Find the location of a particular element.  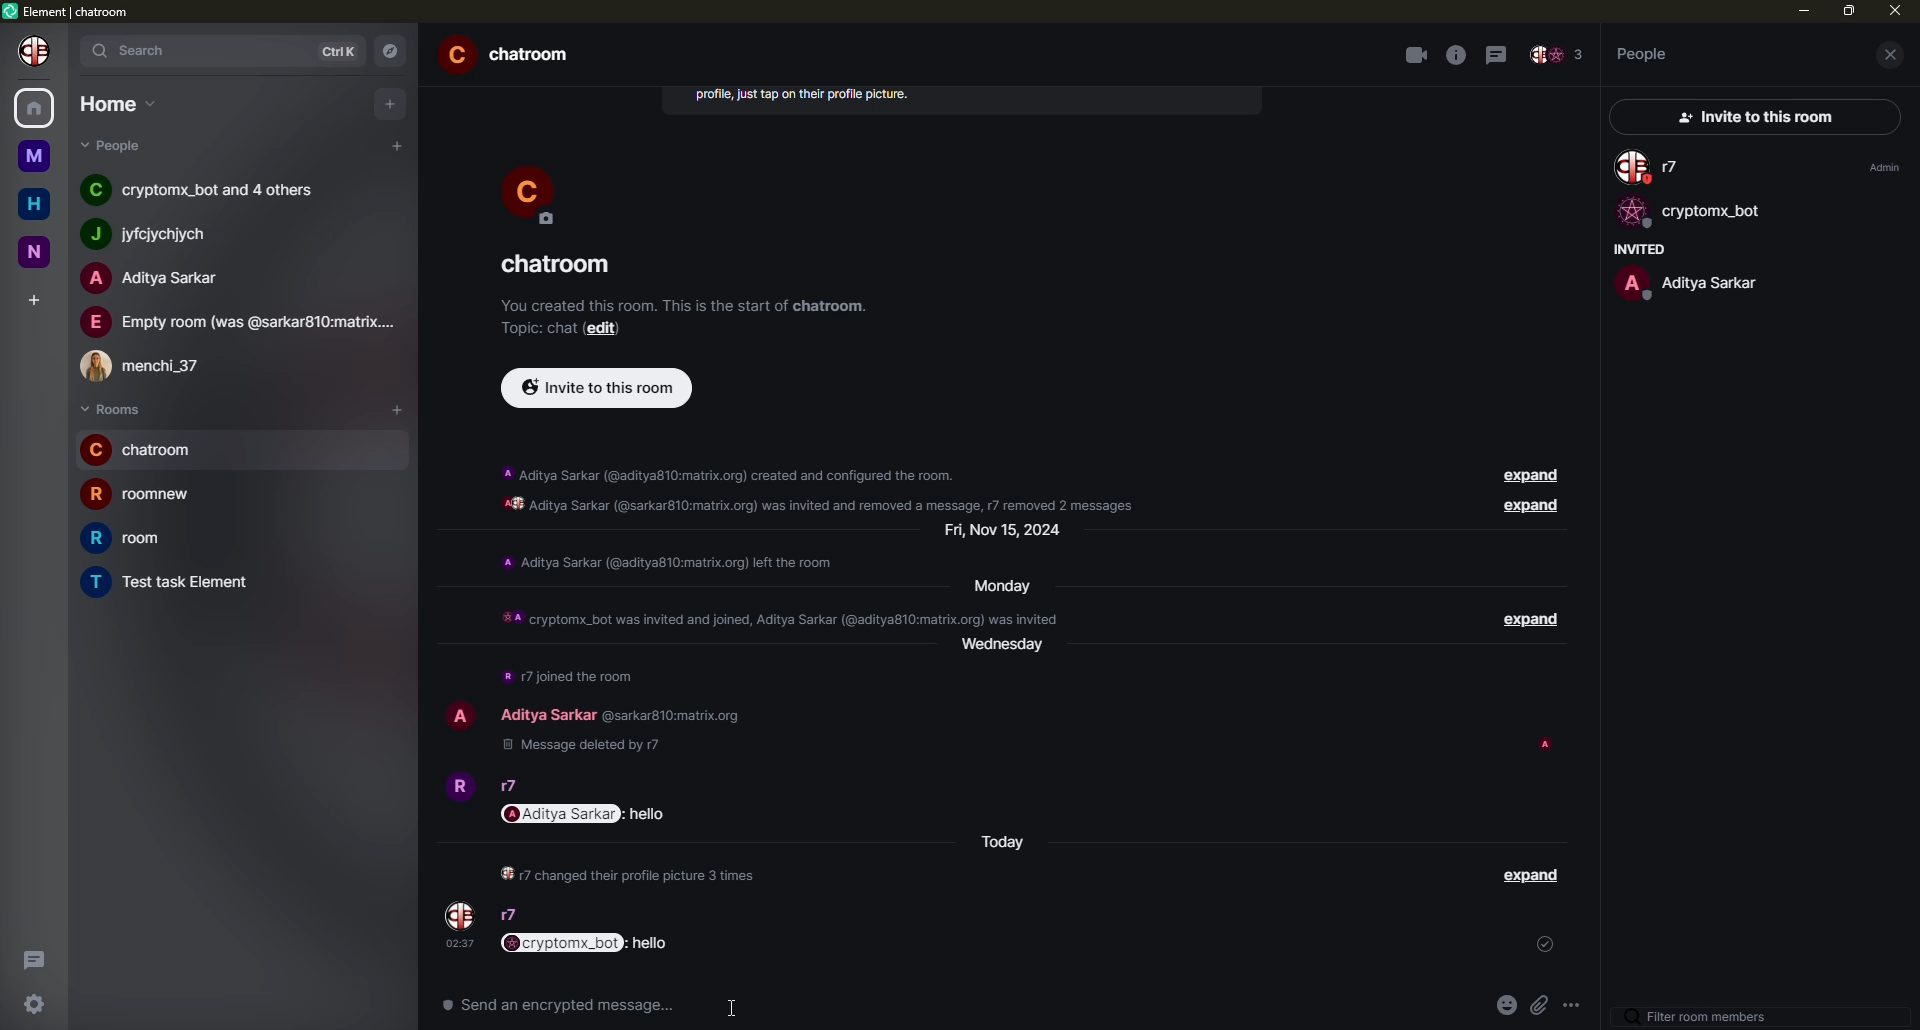

threads is located at coordinates (1500, 53).